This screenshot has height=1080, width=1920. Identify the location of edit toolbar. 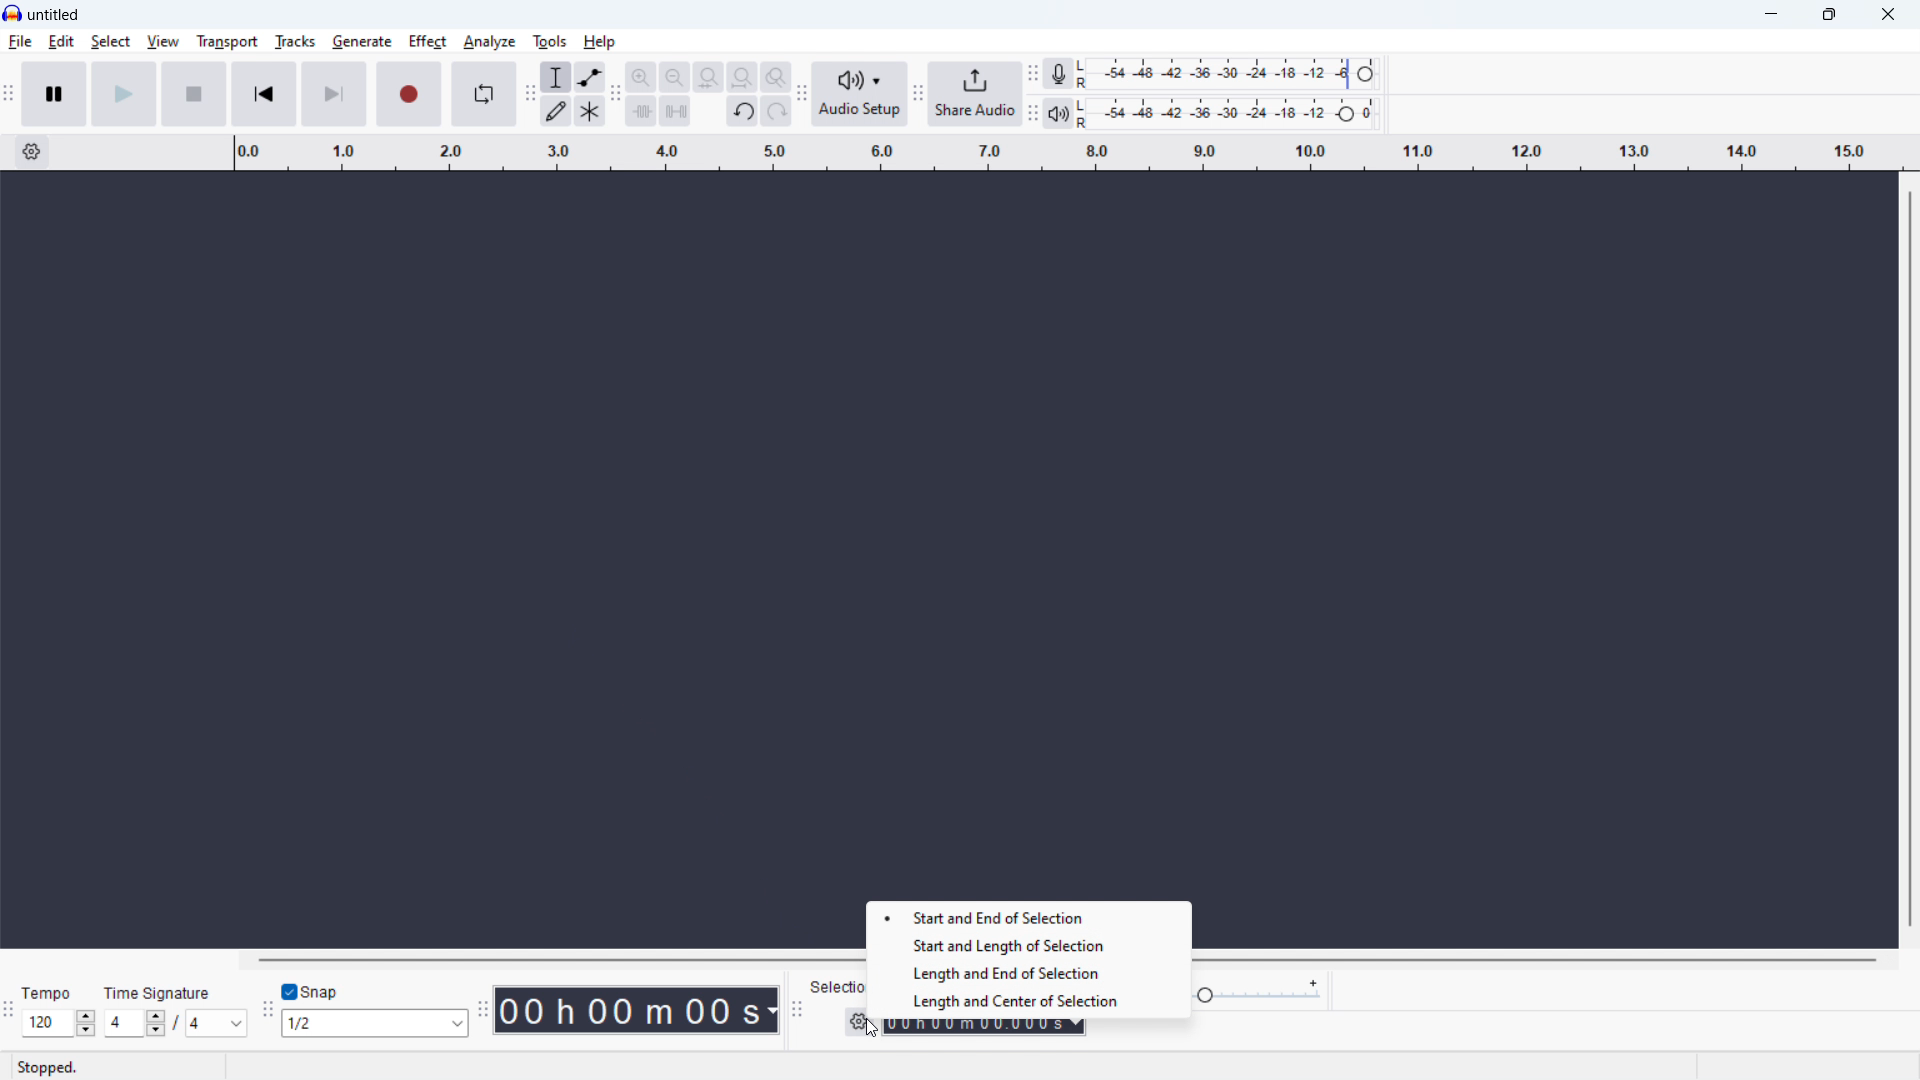
(616, 95).